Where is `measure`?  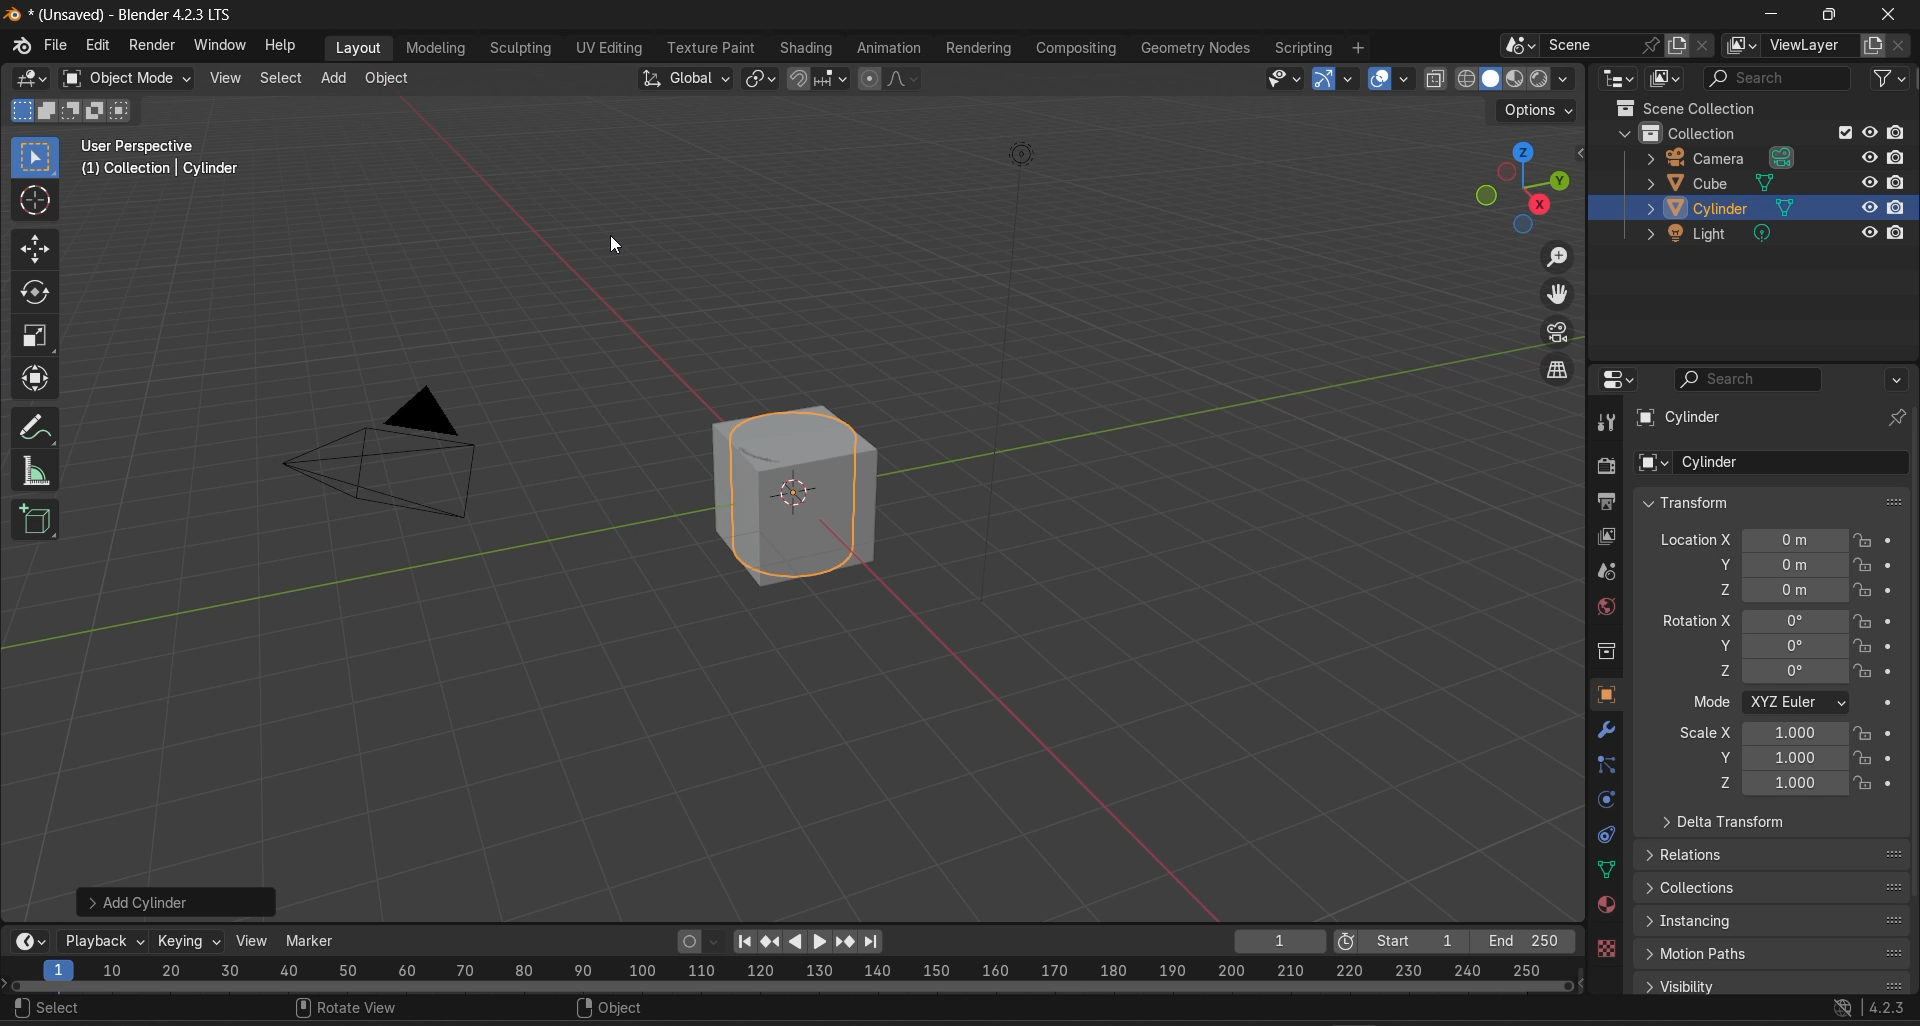 measure is located at coordinates (40, 475).